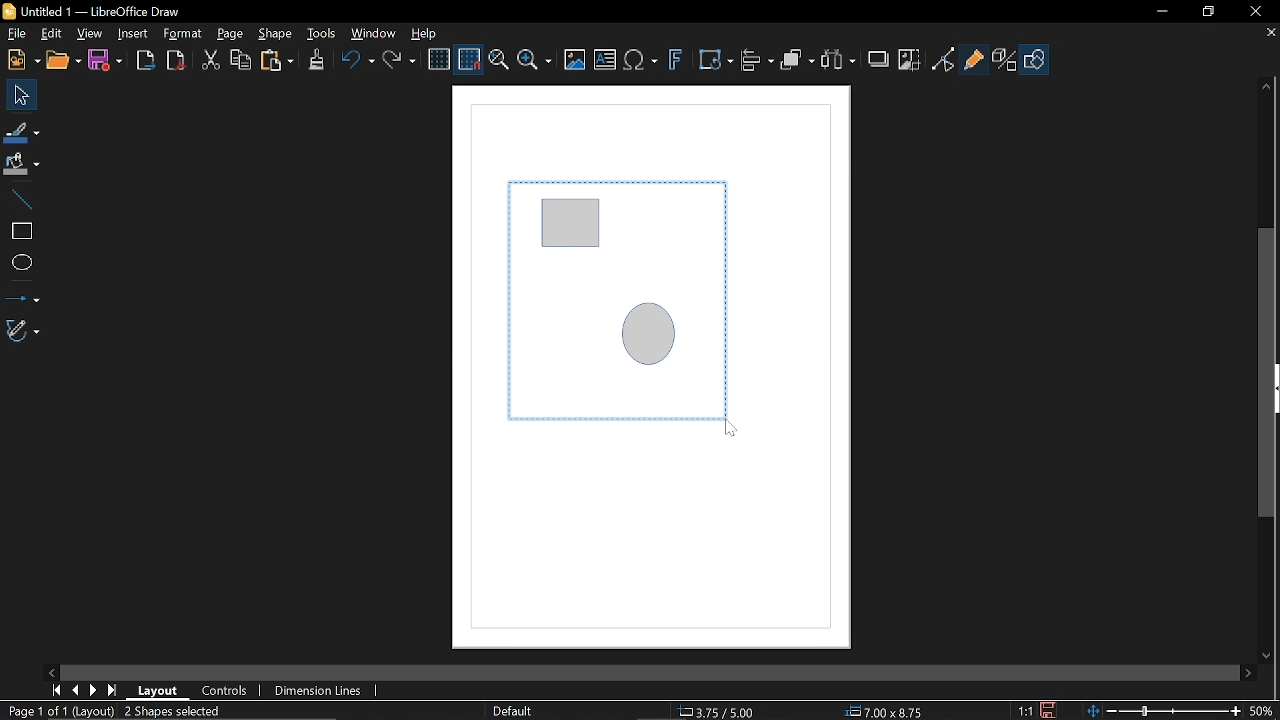  Describe the element at coordinates (1034, 59) in the screenshot. I see `Shapes` at that location.